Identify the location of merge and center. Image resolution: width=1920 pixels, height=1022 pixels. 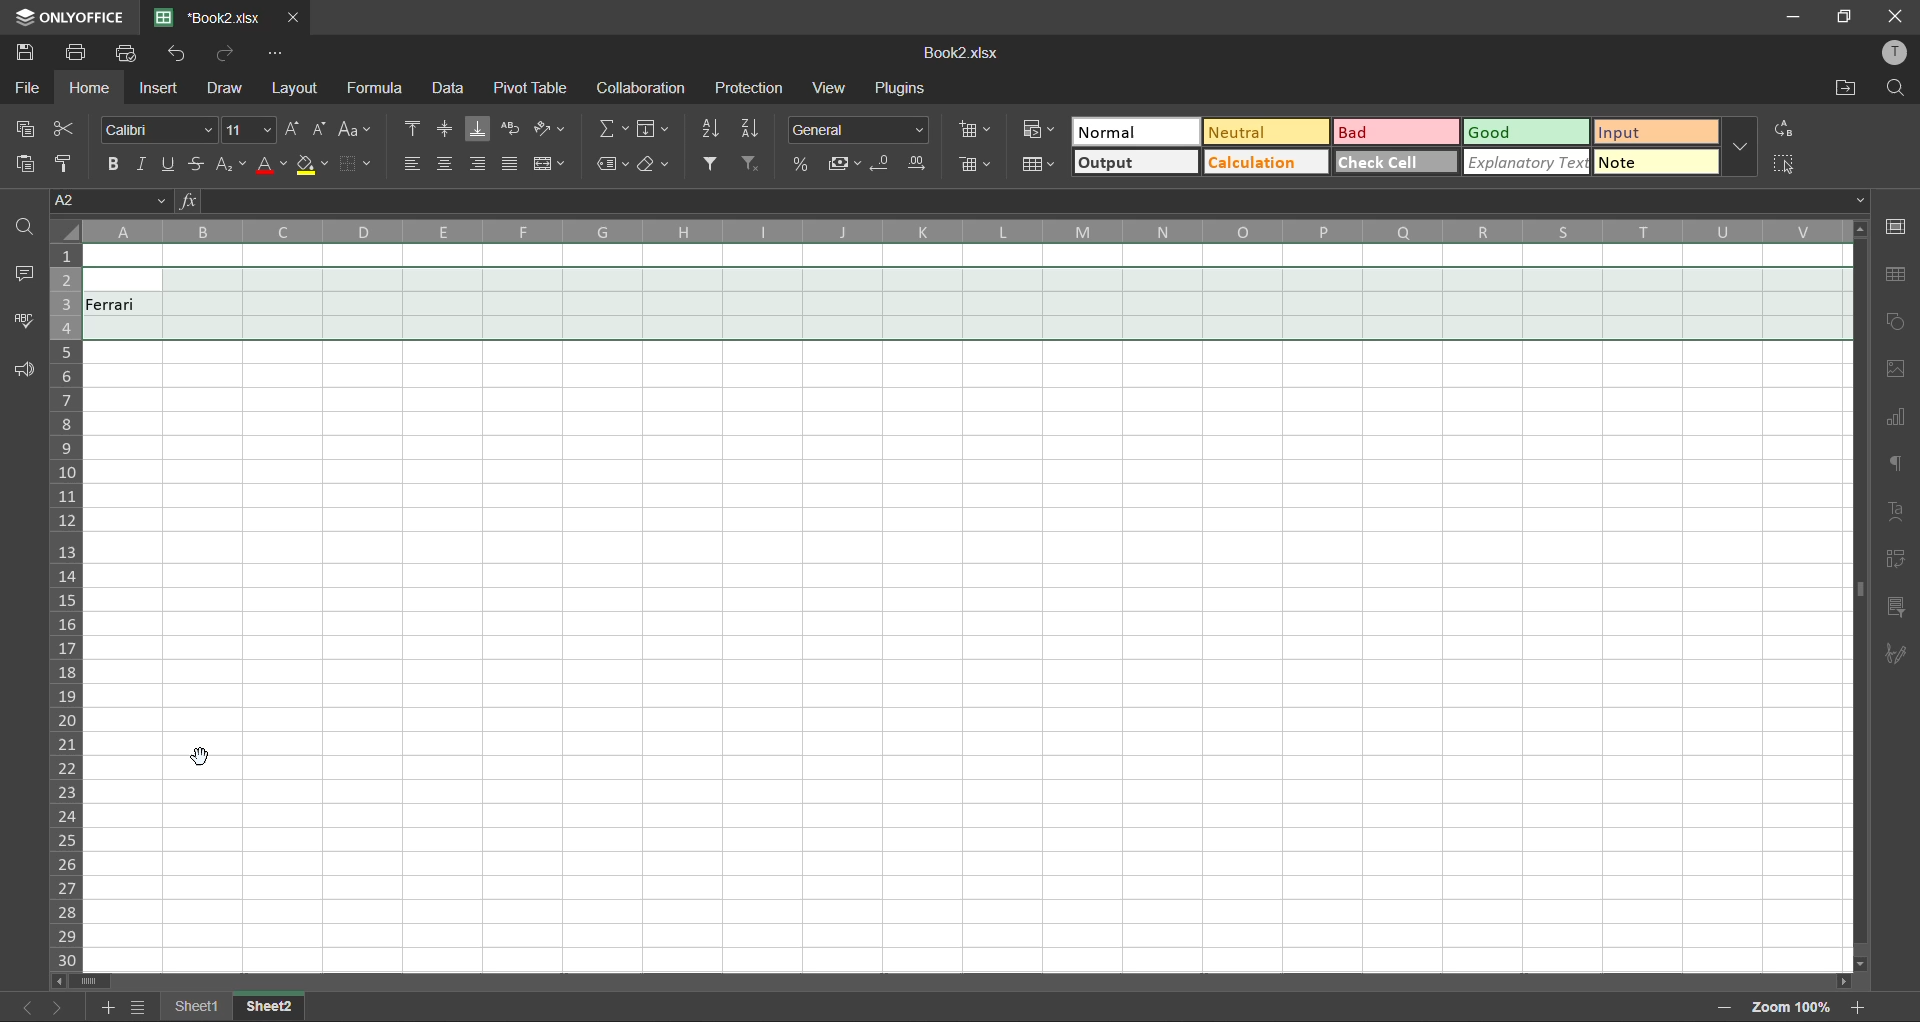
(551, 164).